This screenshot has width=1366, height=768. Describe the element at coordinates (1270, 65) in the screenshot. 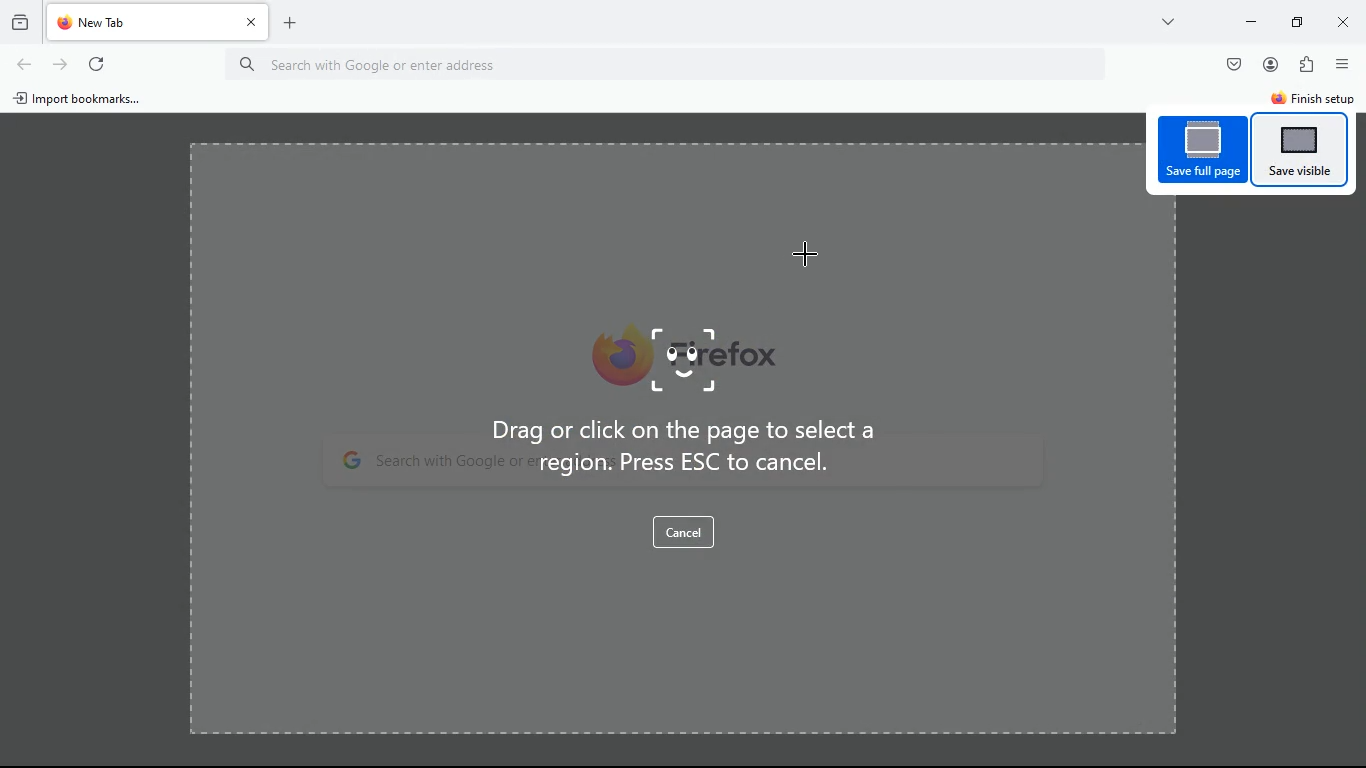

I see `profile` at that location.